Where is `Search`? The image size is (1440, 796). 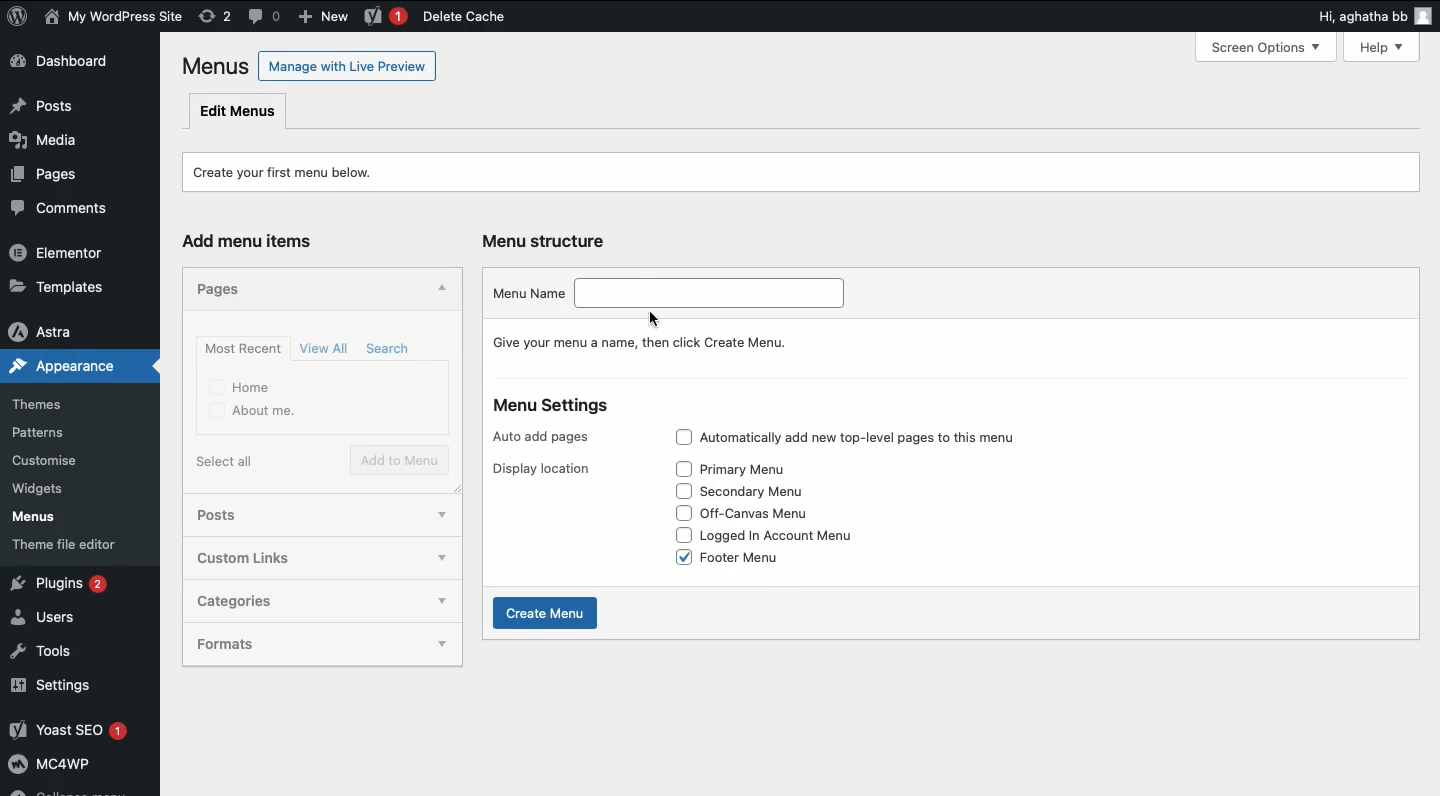
Search is located at coordinates (386, 349).